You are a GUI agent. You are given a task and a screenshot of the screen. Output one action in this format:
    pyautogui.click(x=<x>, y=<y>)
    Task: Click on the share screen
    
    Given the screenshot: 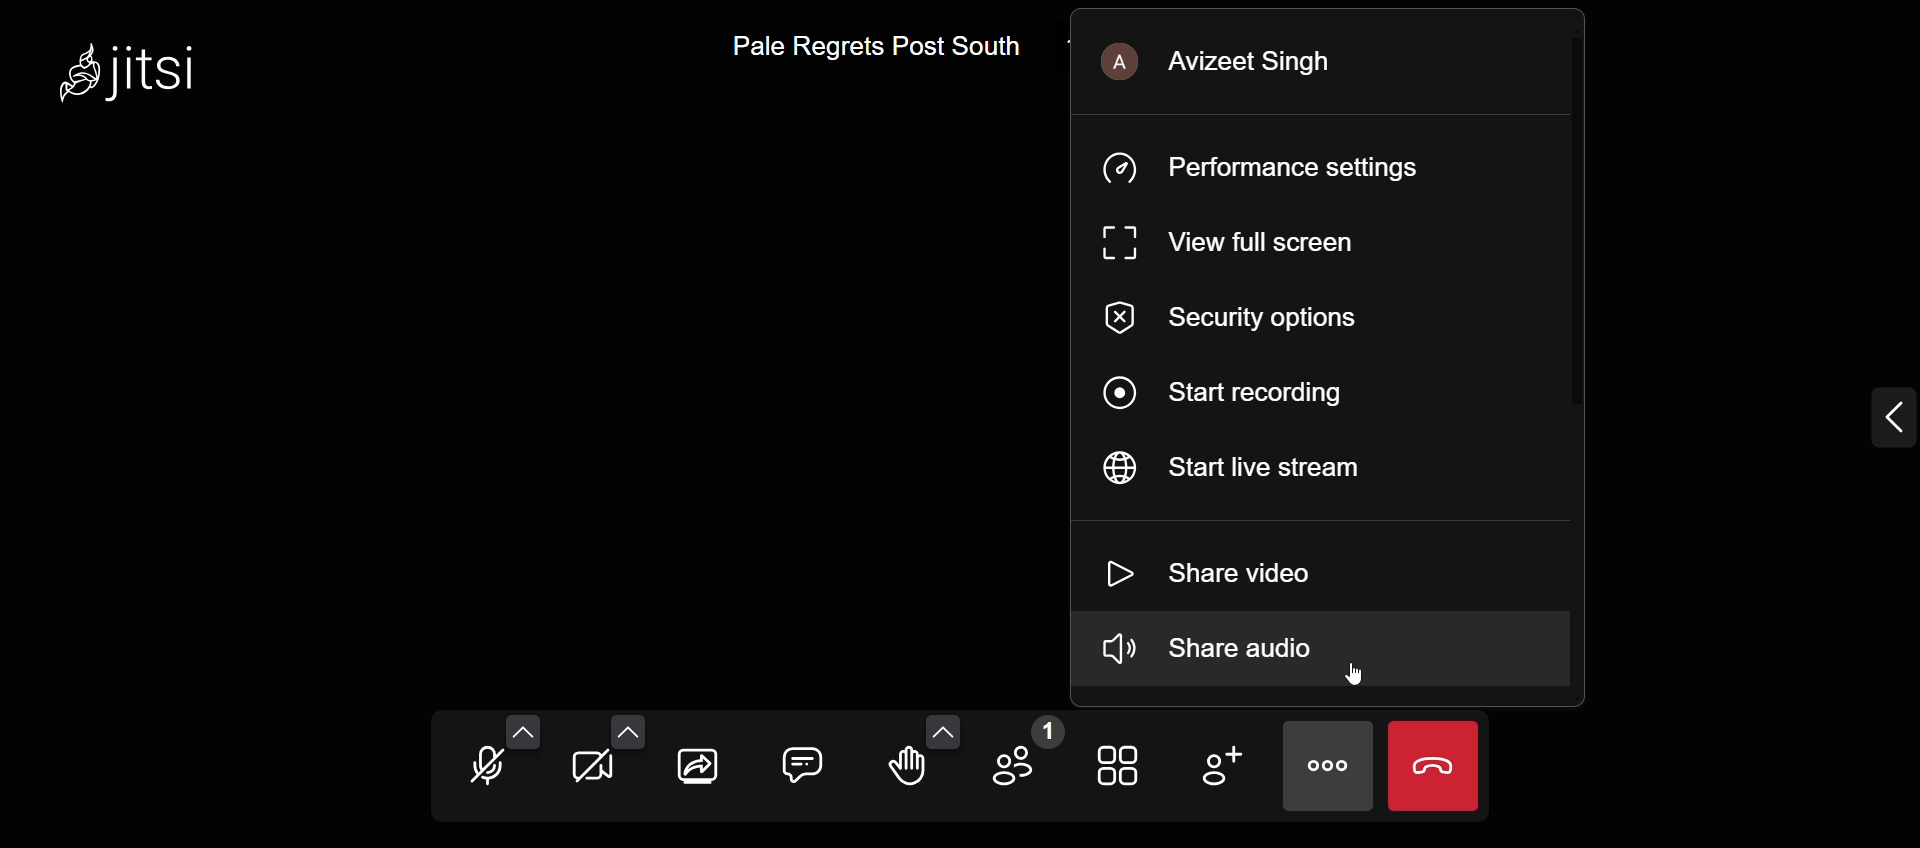 What is the action you would take?
    pyautogui.click(x=695, y=771)
    